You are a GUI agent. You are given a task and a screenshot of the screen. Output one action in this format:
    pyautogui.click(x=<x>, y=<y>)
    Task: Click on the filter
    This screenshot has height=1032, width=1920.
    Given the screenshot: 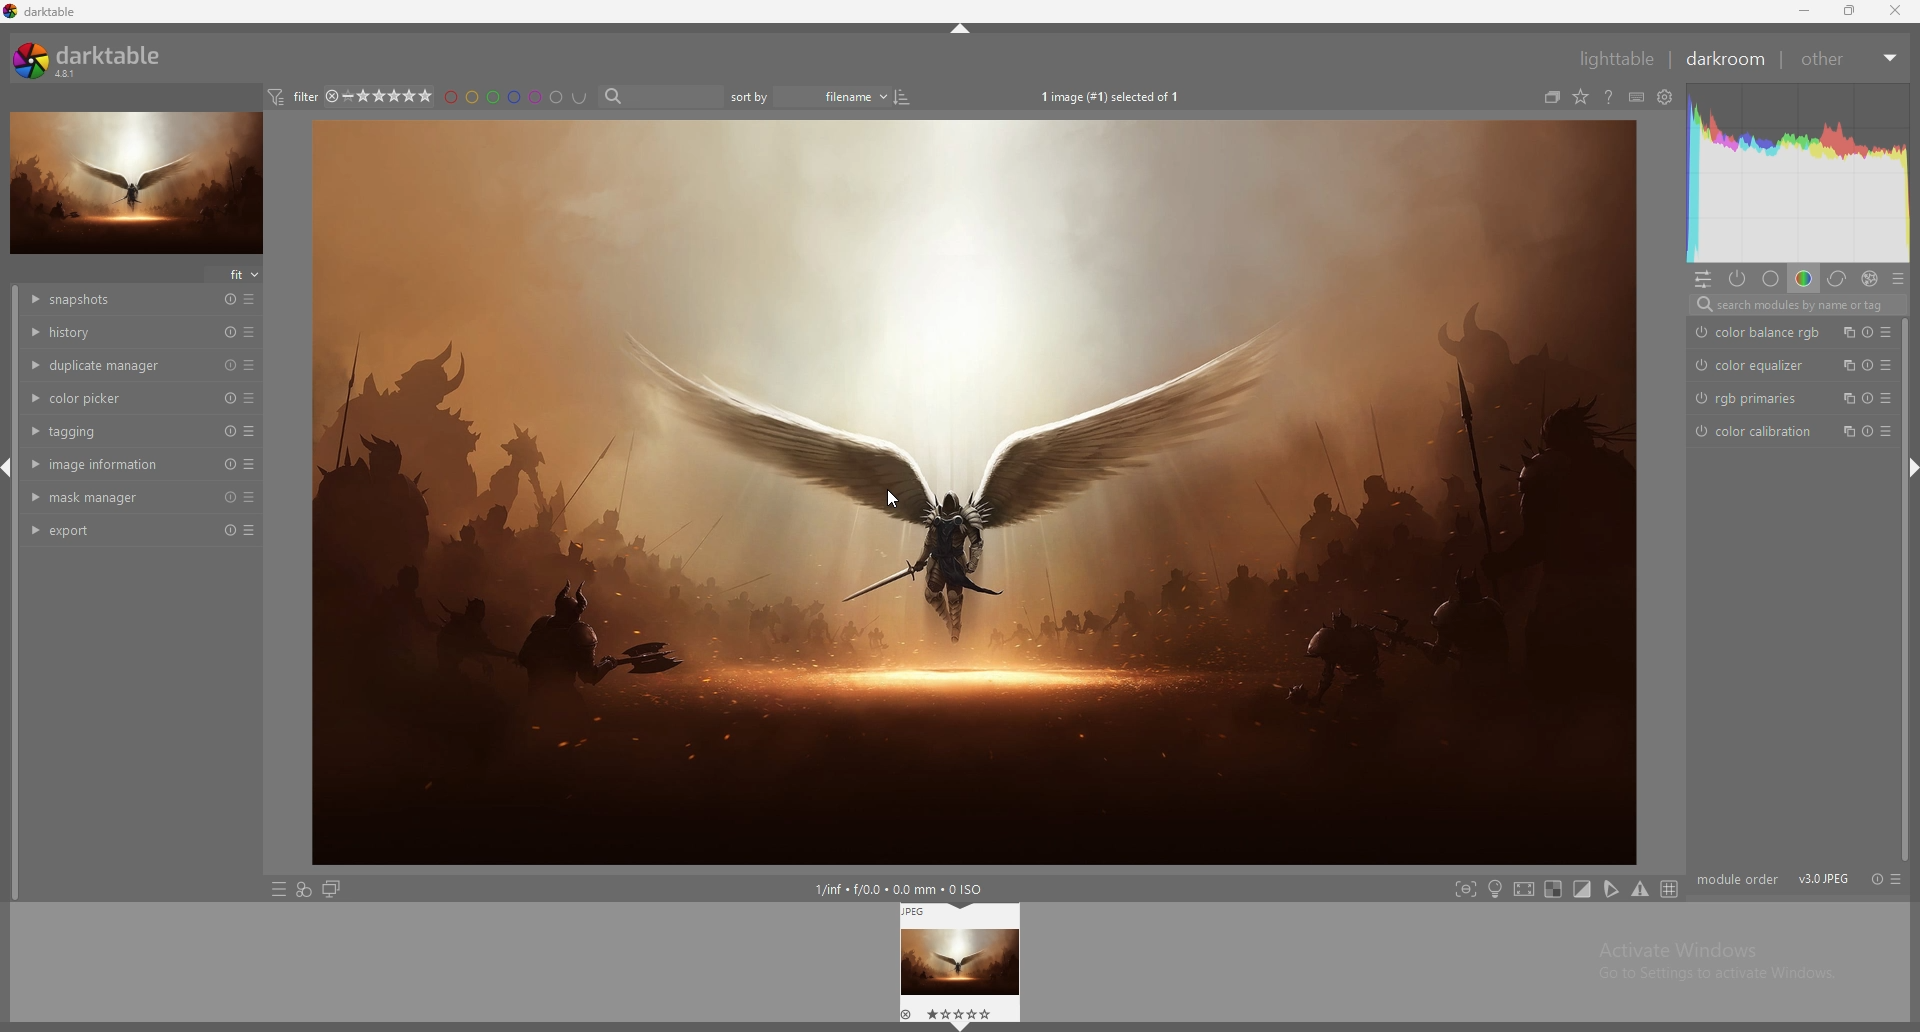 What is the action you would take?
    pyautogui.click(x=295, y=96)
    